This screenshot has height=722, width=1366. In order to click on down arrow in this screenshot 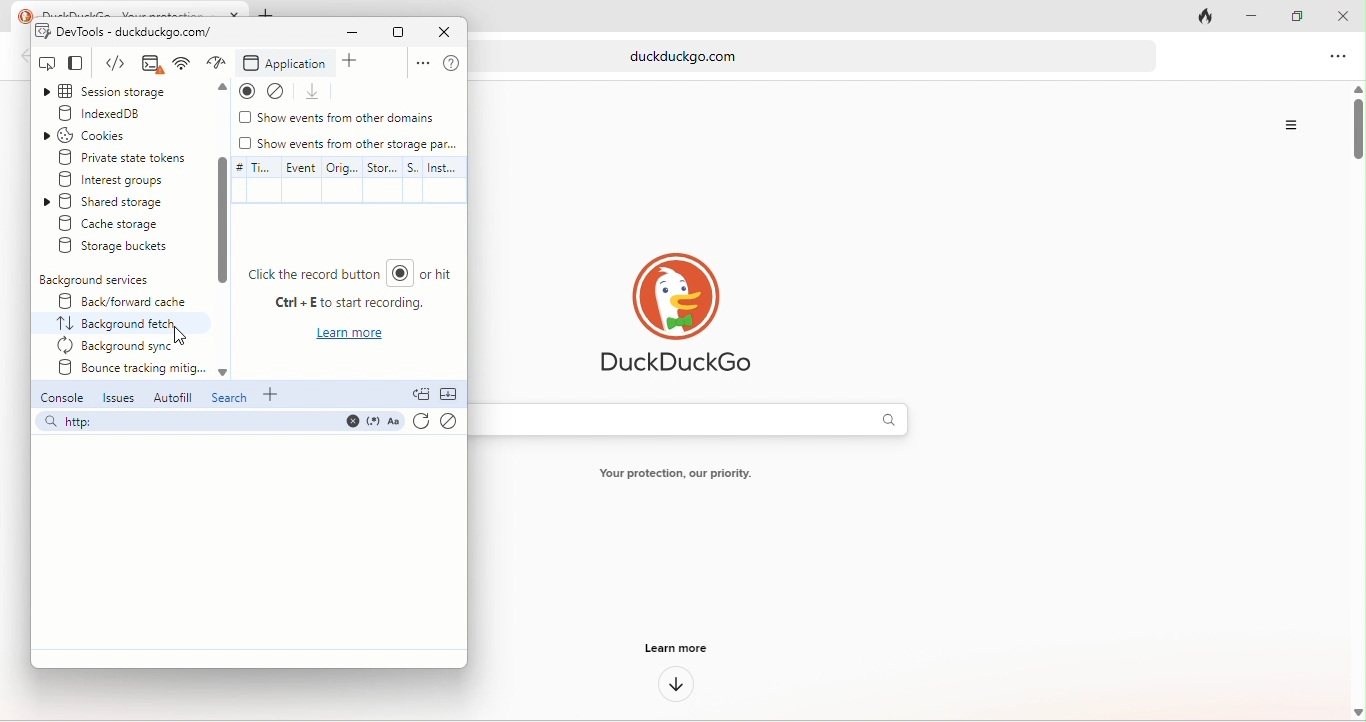, I will do `click(671, 687)`.